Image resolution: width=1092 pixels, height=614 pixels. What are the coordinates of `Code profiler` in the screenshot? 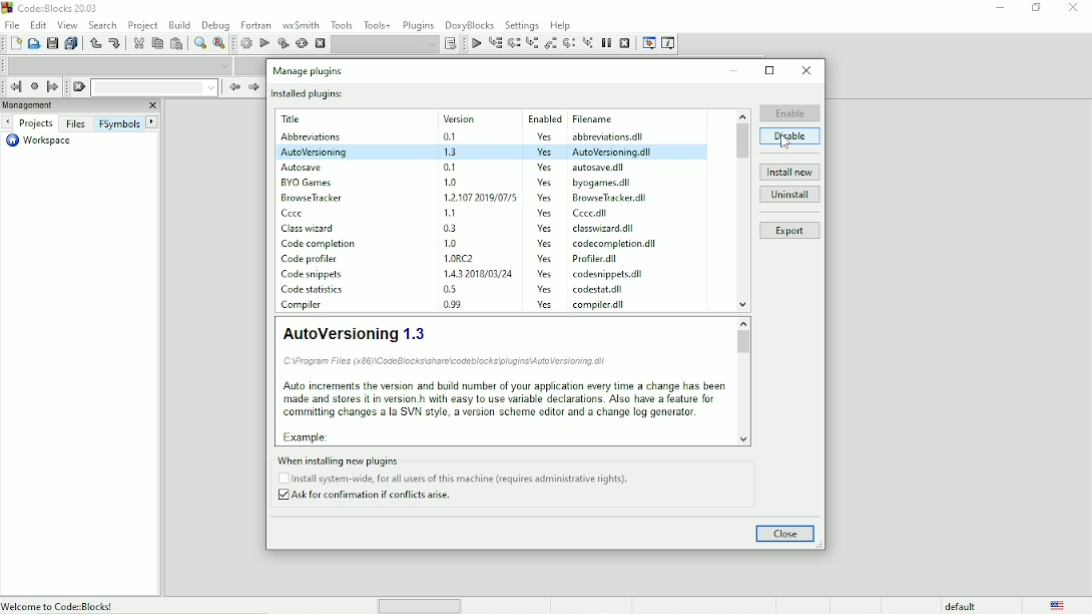 It's located at (313, 258).